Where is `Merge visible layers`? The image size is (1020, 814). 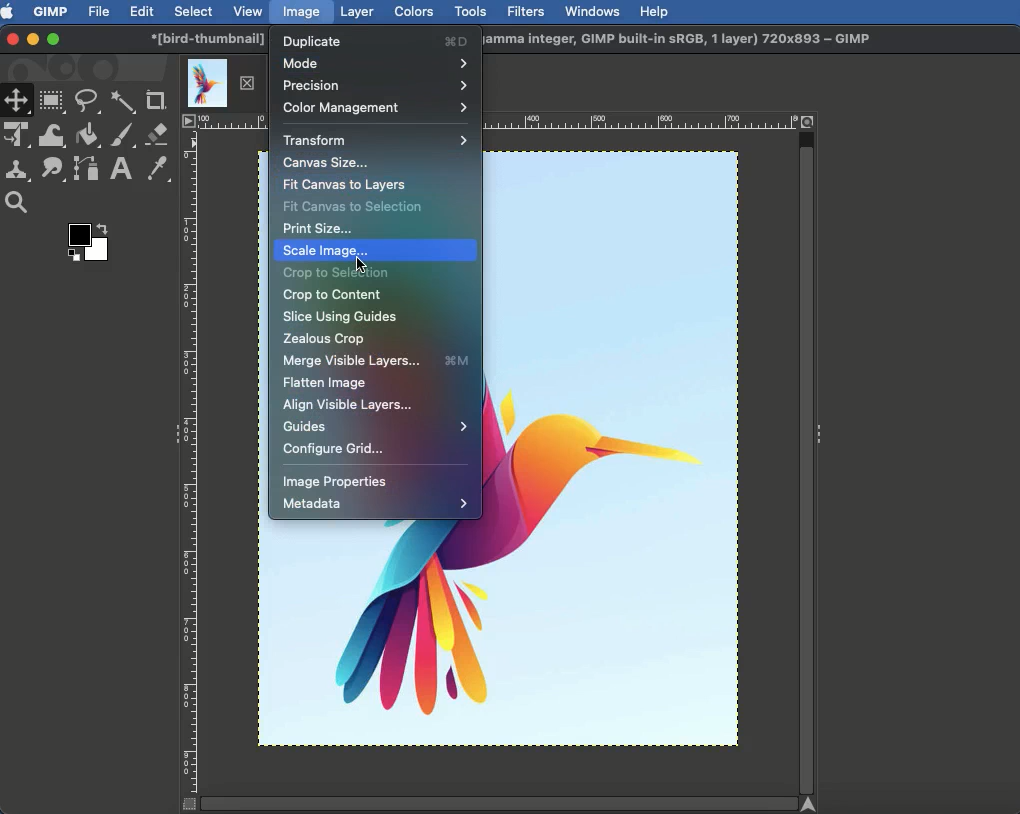
Merge visible layers is located at coordinates (380, 362).